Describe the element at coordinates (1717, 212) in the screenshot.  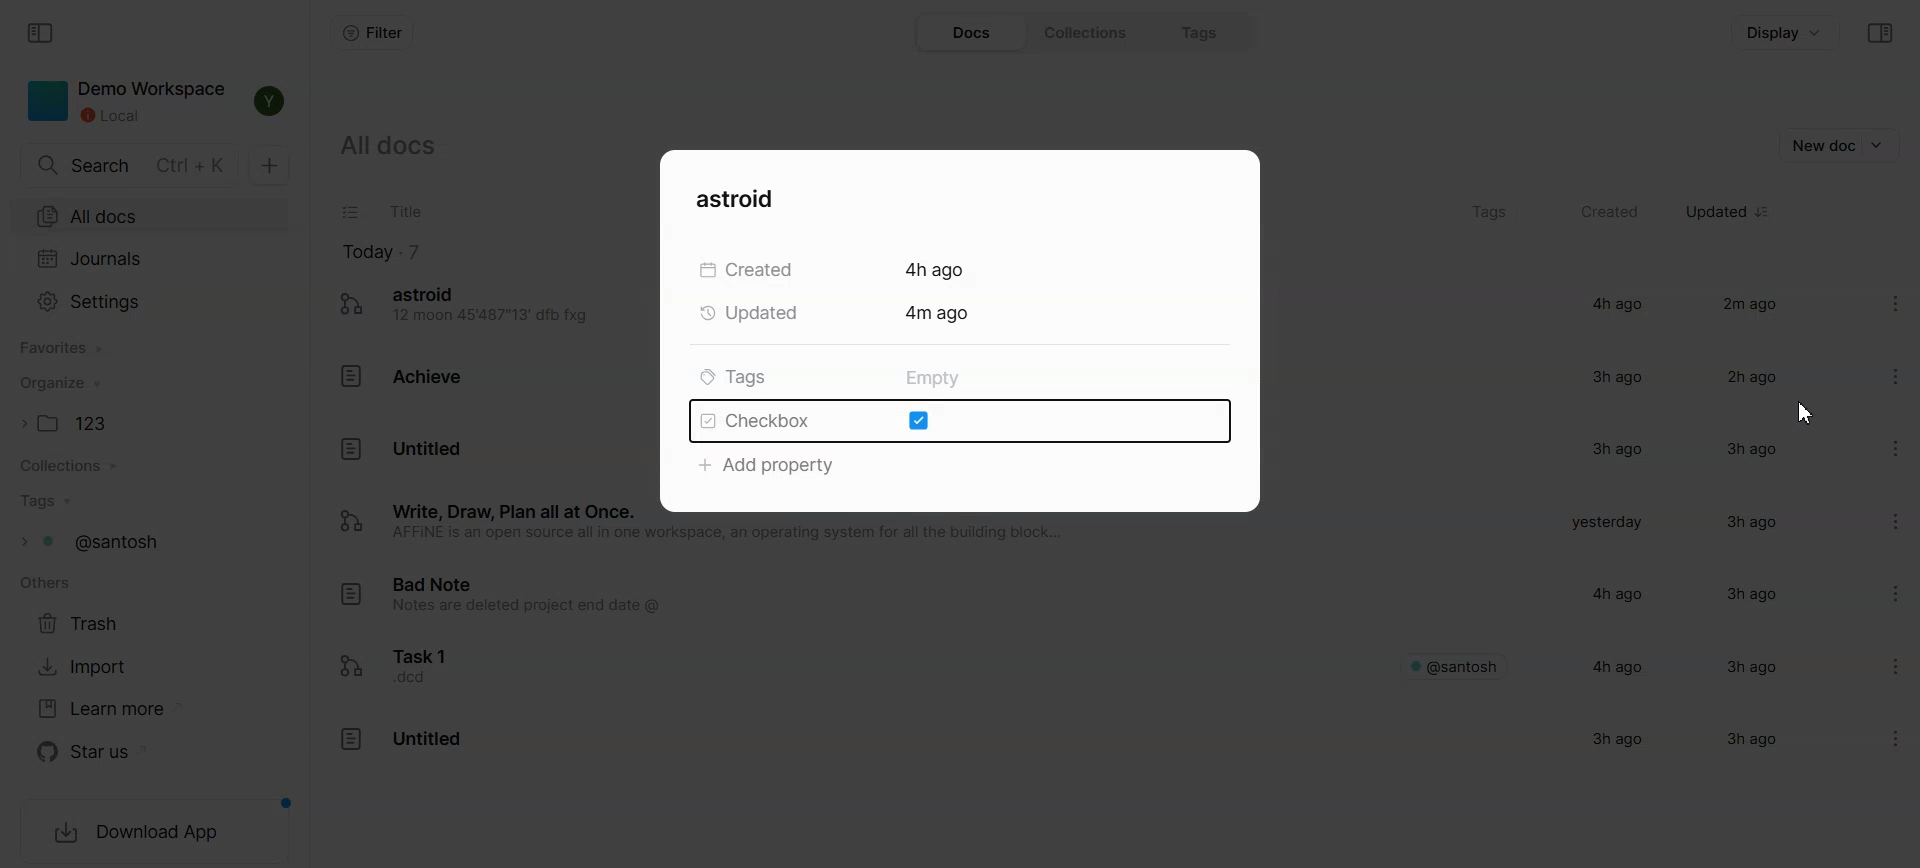
I see `Updated` at that location.